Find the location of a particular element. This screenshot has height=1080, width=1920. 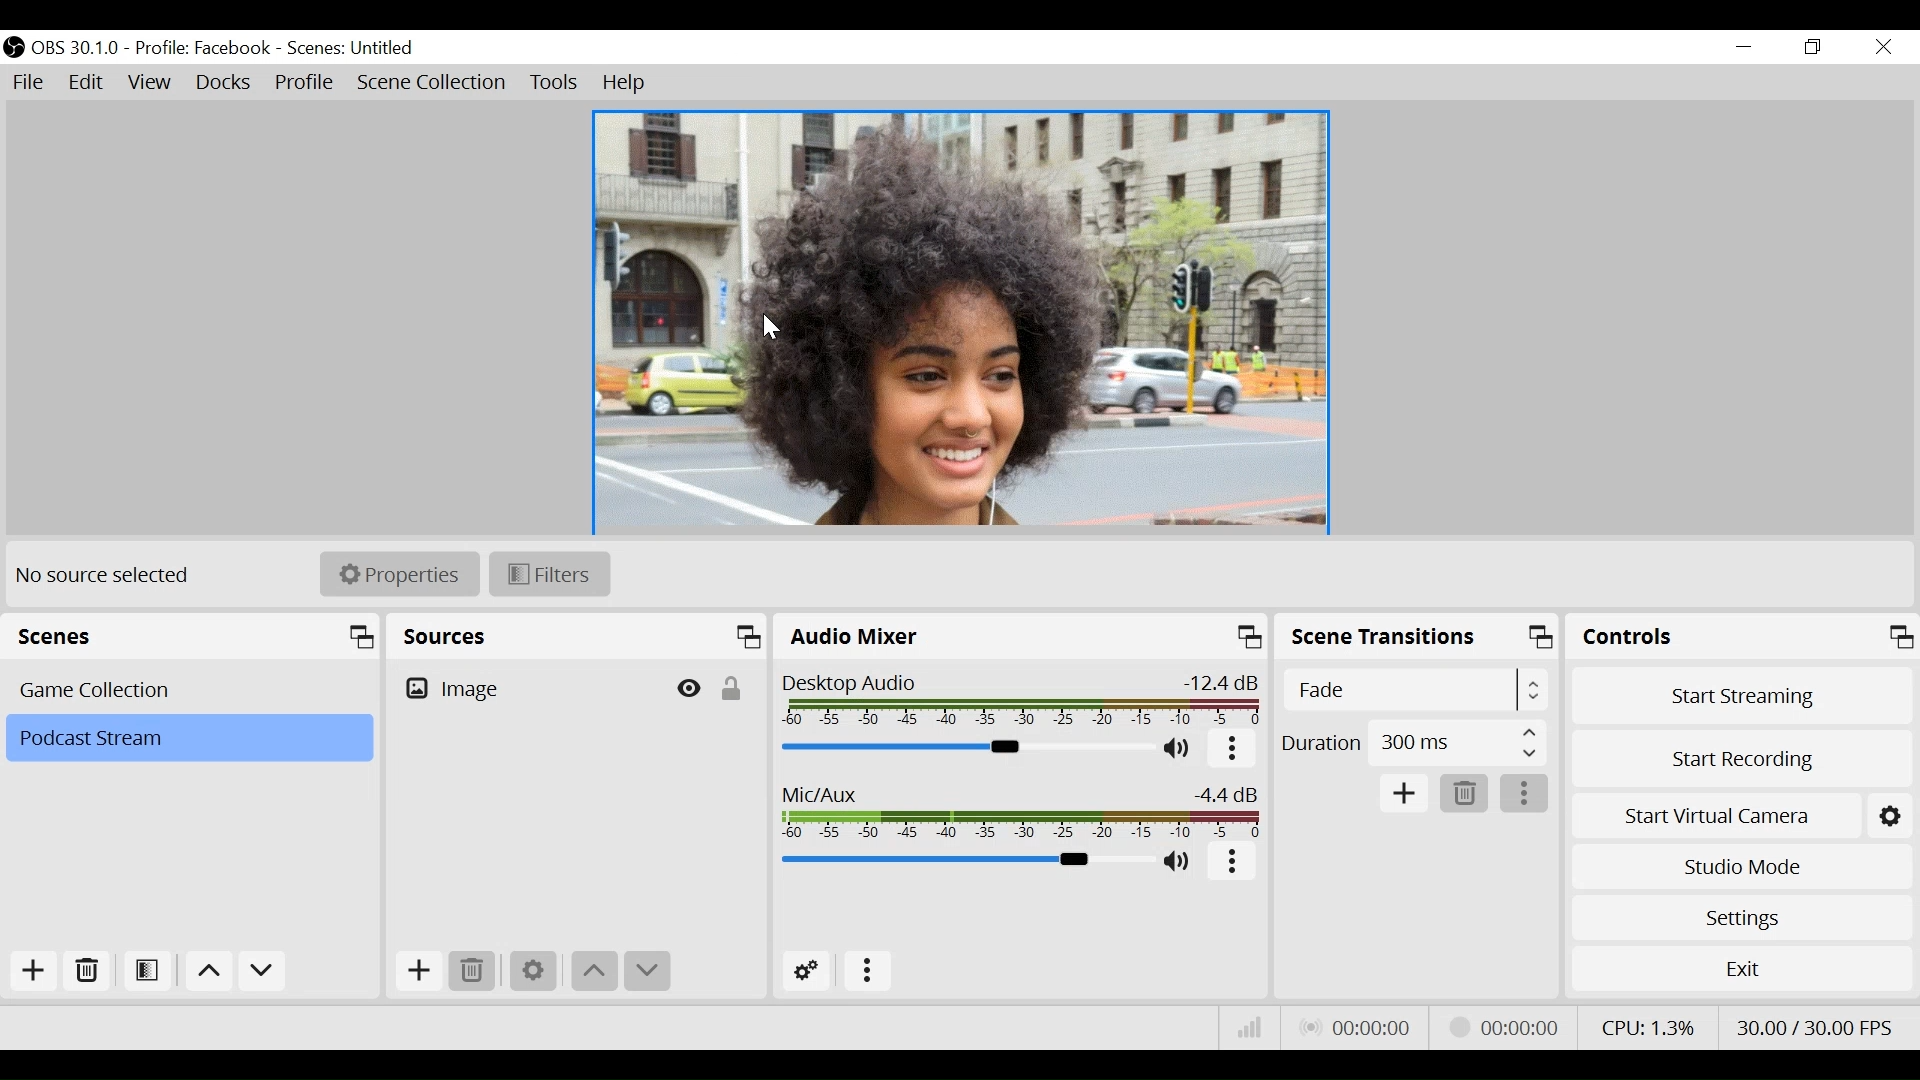

Select Scene Transition is located at coordinates (1414, 691).